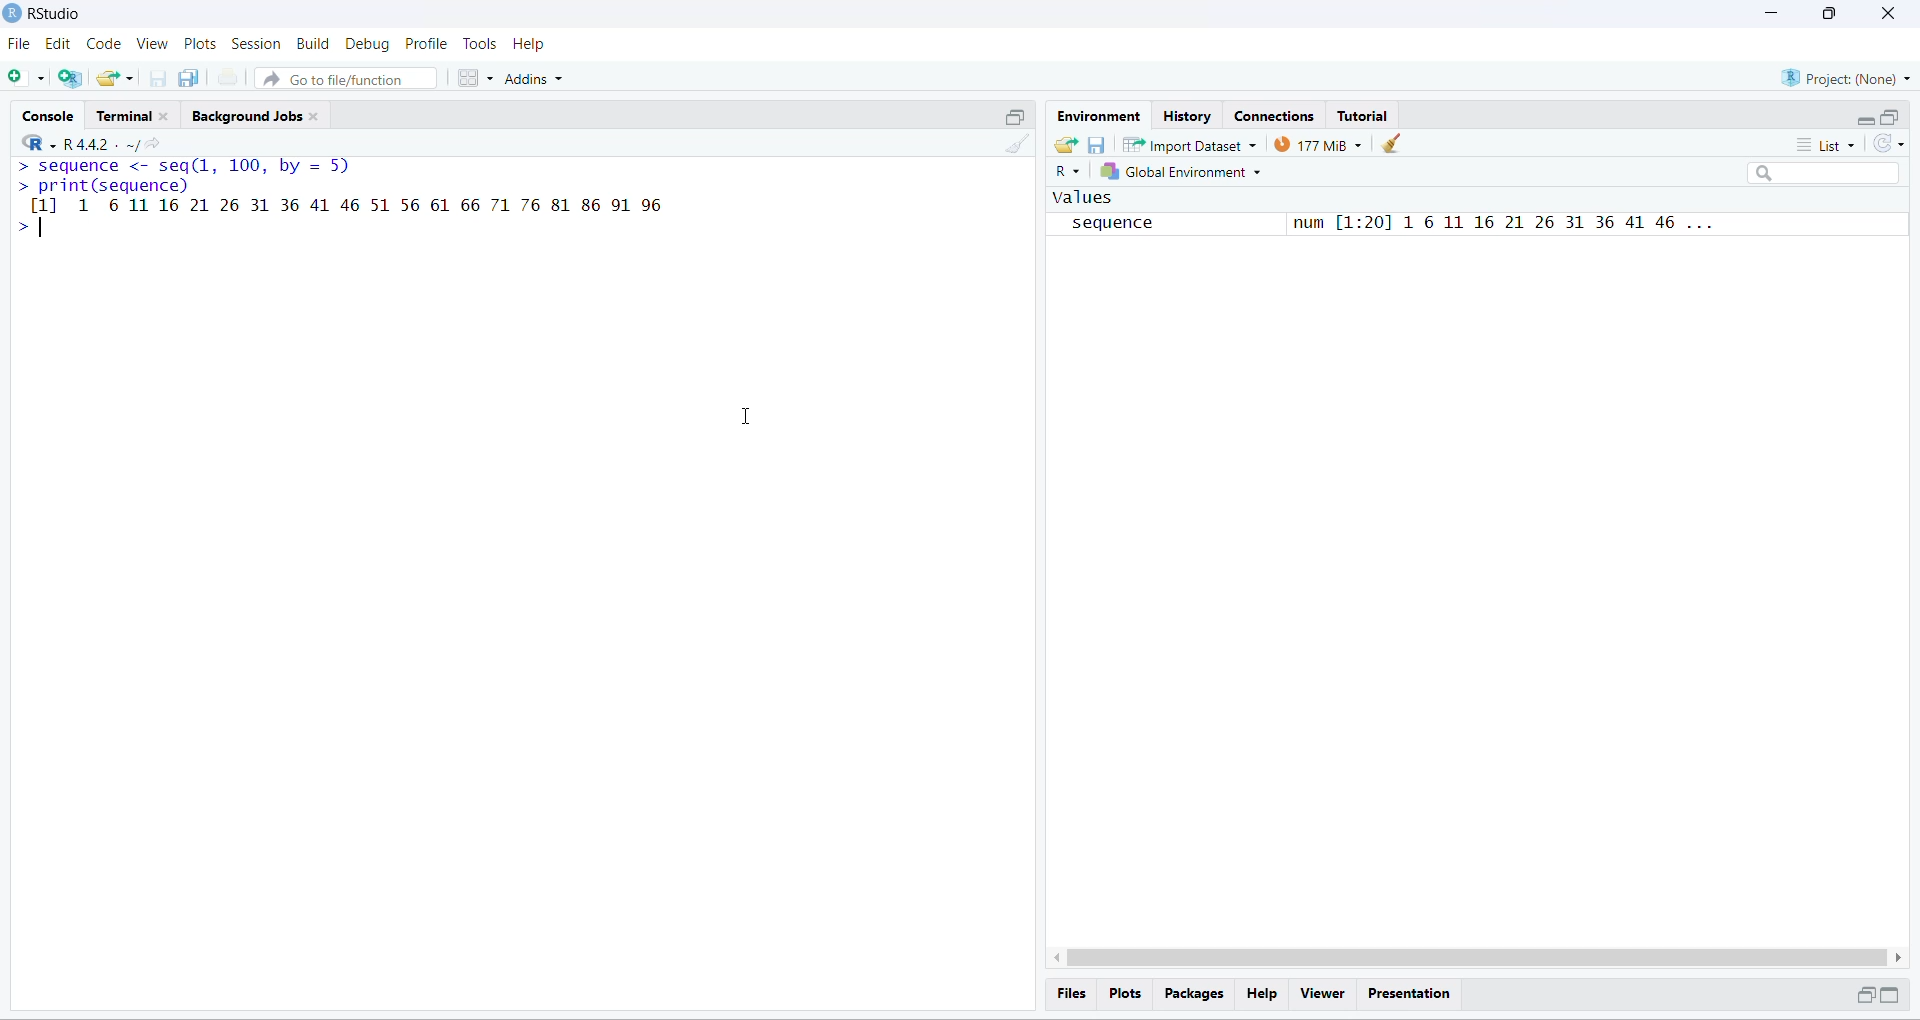 This screenshot has width=1920, height=1020. I want to click on logo, so click(12, 12).